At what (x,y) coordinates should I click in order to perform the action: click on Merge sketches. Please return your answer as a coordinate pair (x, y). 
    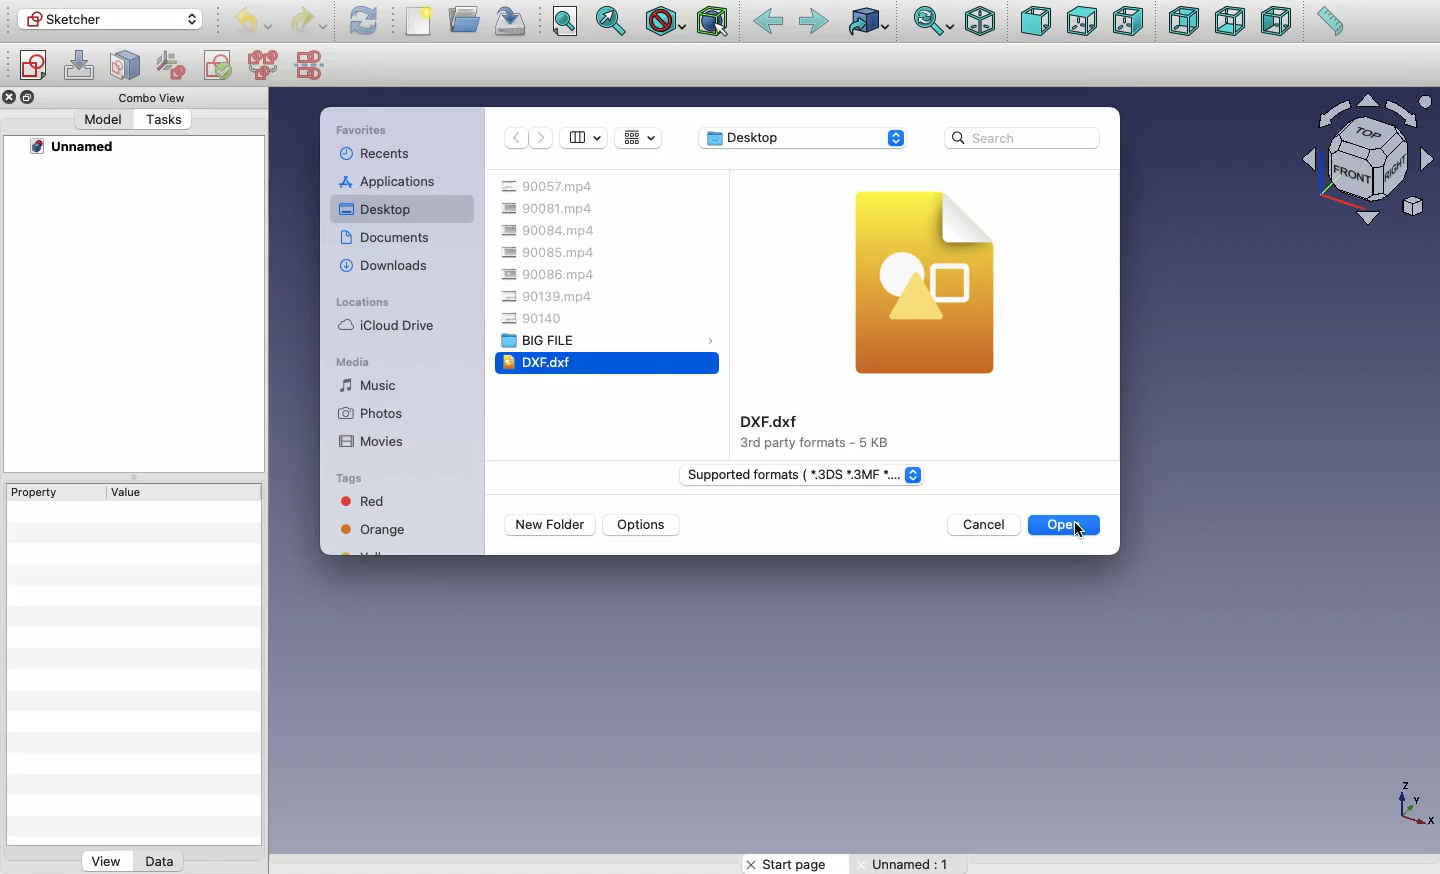
    Looking at the image, I should click on (263, 66).